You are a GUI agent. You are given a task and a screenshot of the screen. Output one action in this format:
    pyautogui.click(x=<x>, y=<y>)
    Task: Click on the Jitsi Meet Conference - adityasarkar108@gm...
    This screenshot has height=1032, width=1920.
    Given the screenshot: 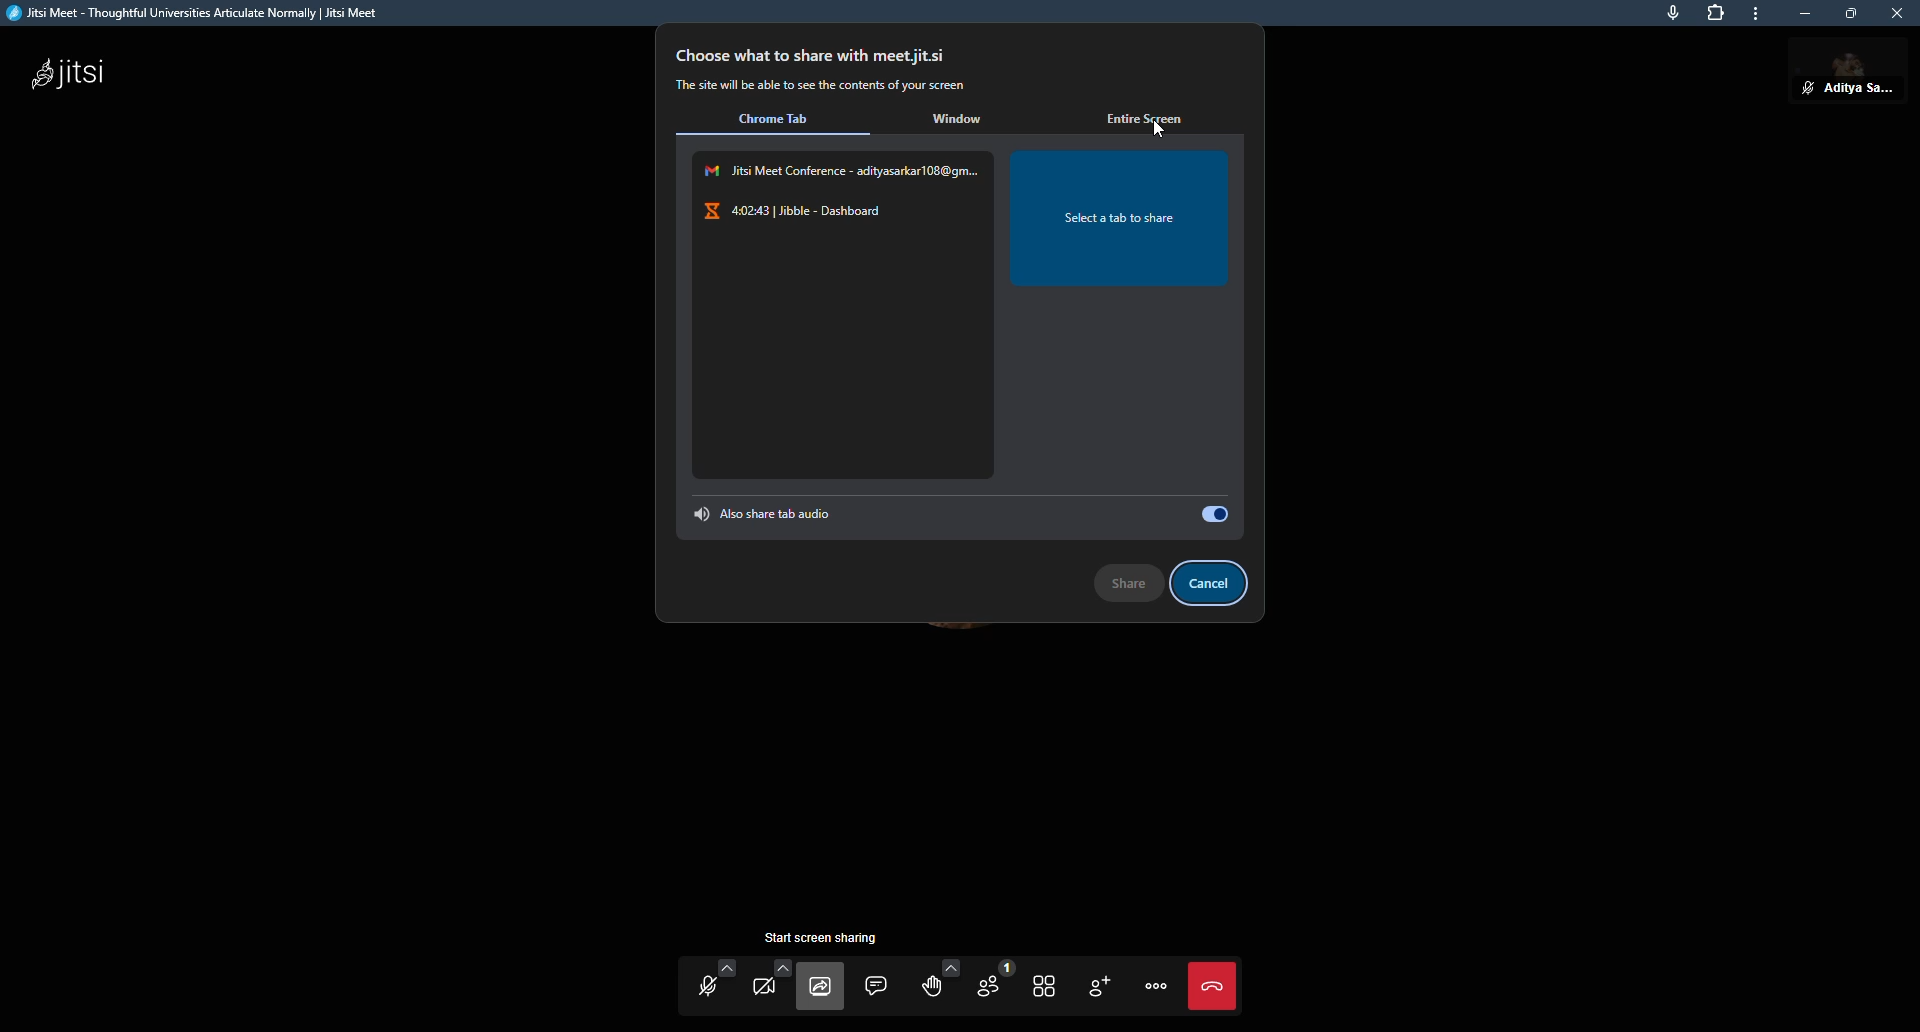 What is the action you would take?
    pyautogui.click(x=840, y=169)
    